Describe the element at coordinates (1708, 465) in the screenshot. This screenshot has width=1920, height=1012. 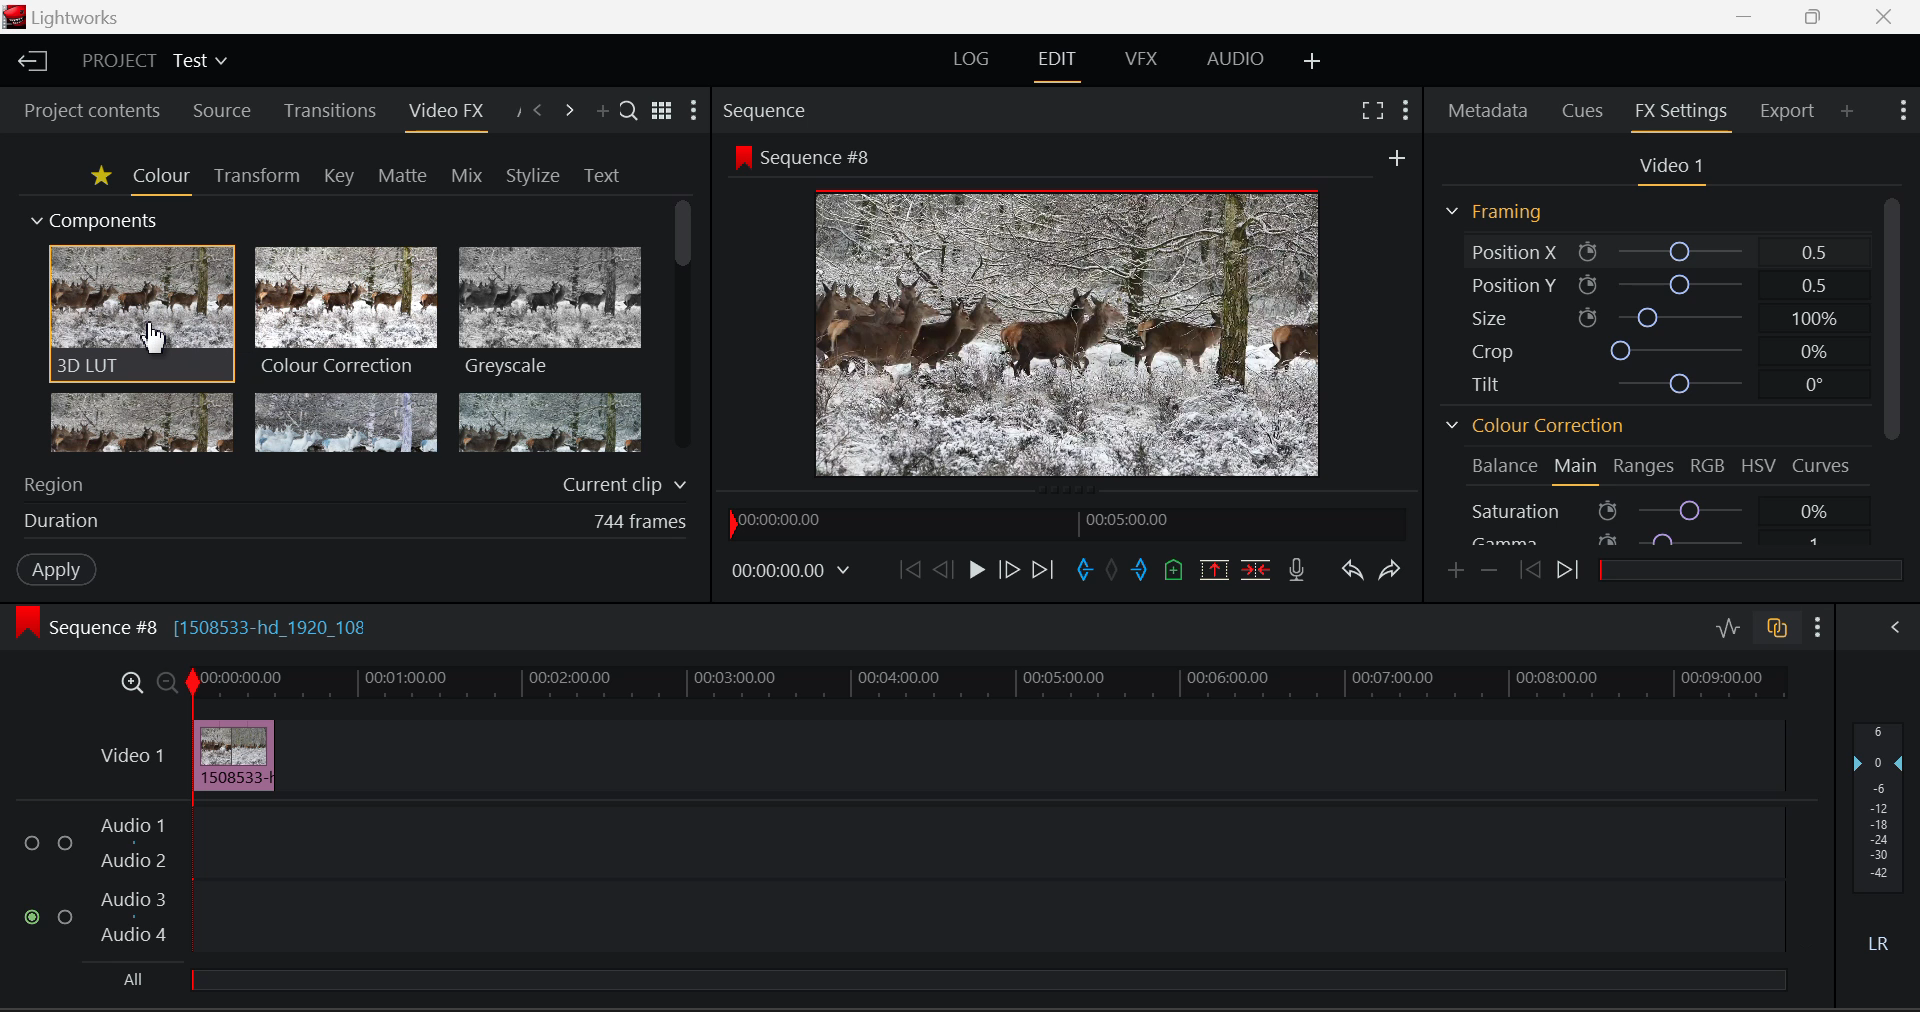
I see `RGB` at that location.